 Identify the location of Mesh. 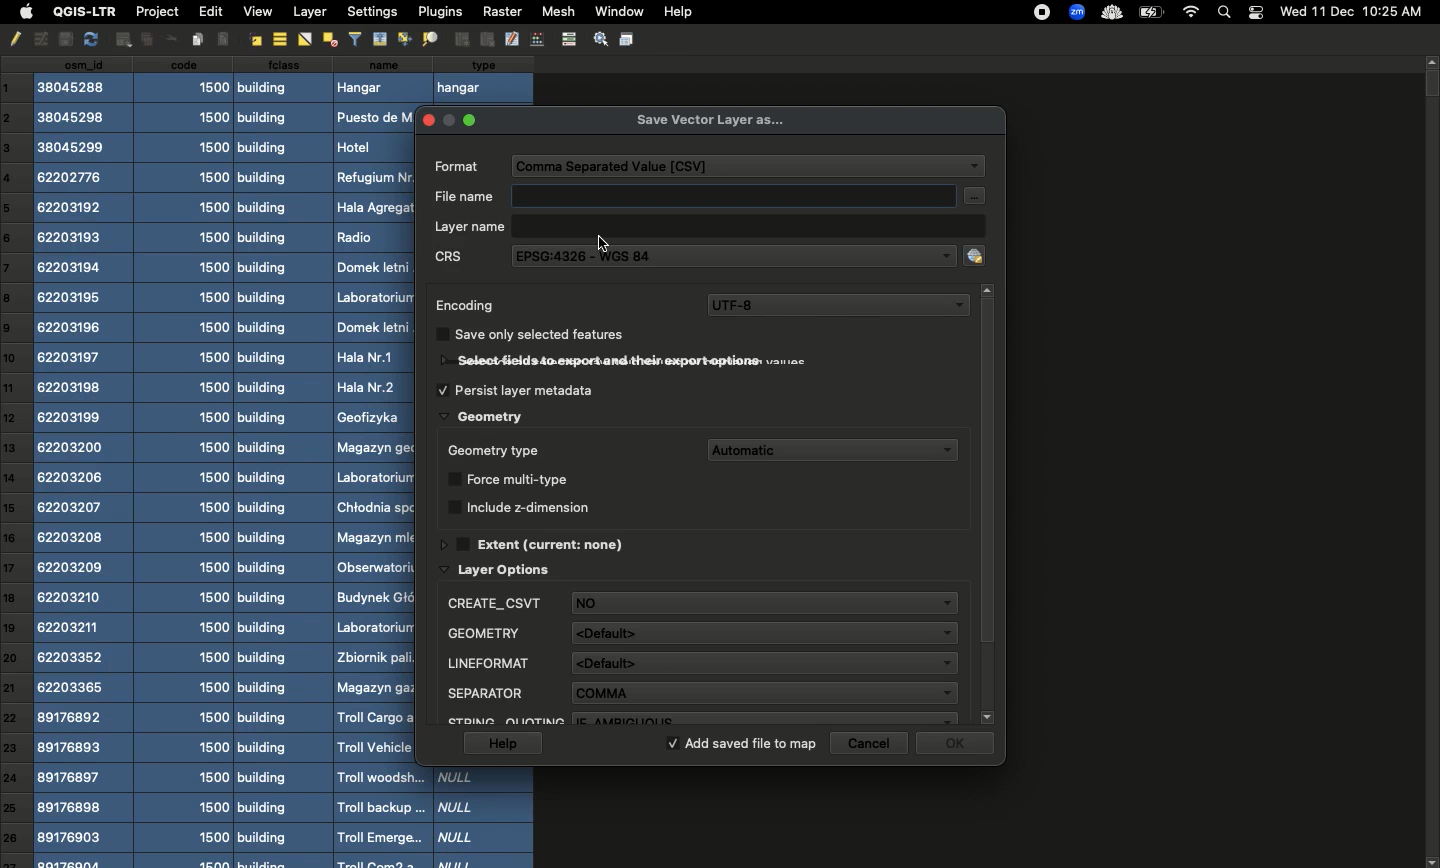
(555, 11).